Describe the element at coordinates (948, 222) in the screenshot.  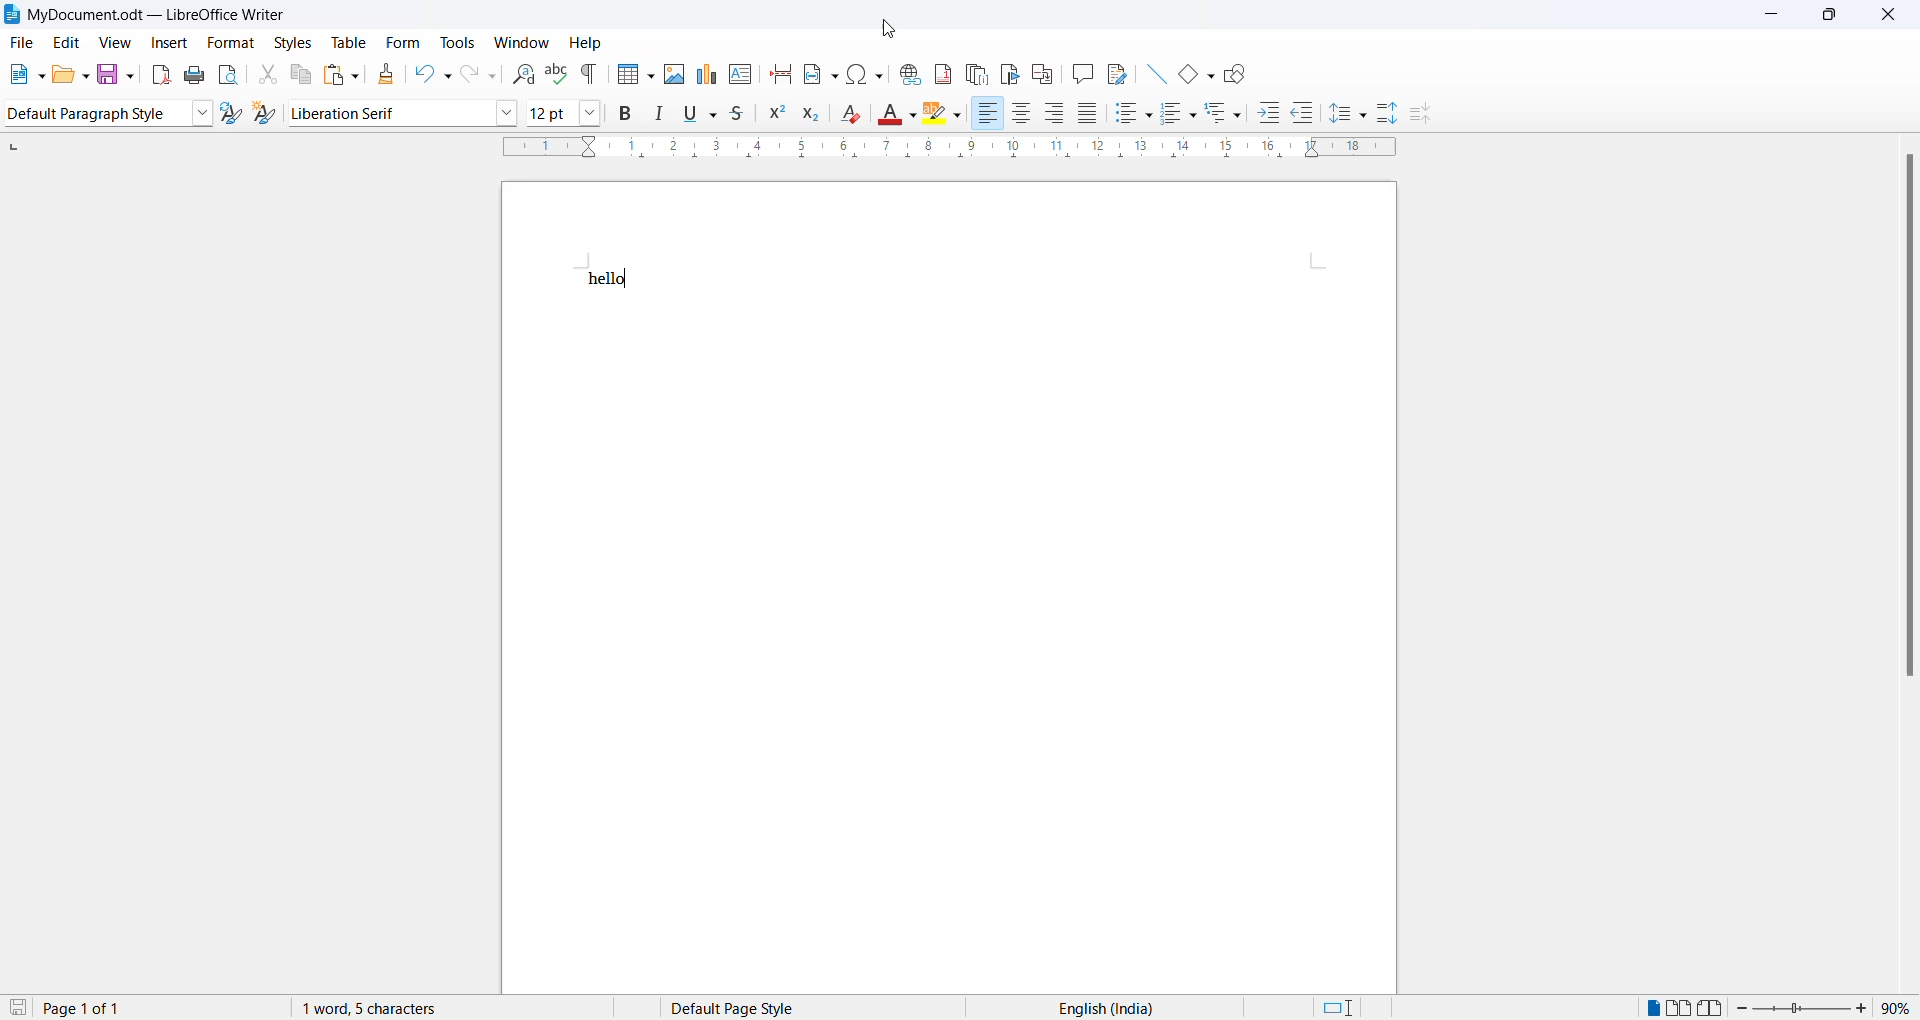
I see `page` at that location.